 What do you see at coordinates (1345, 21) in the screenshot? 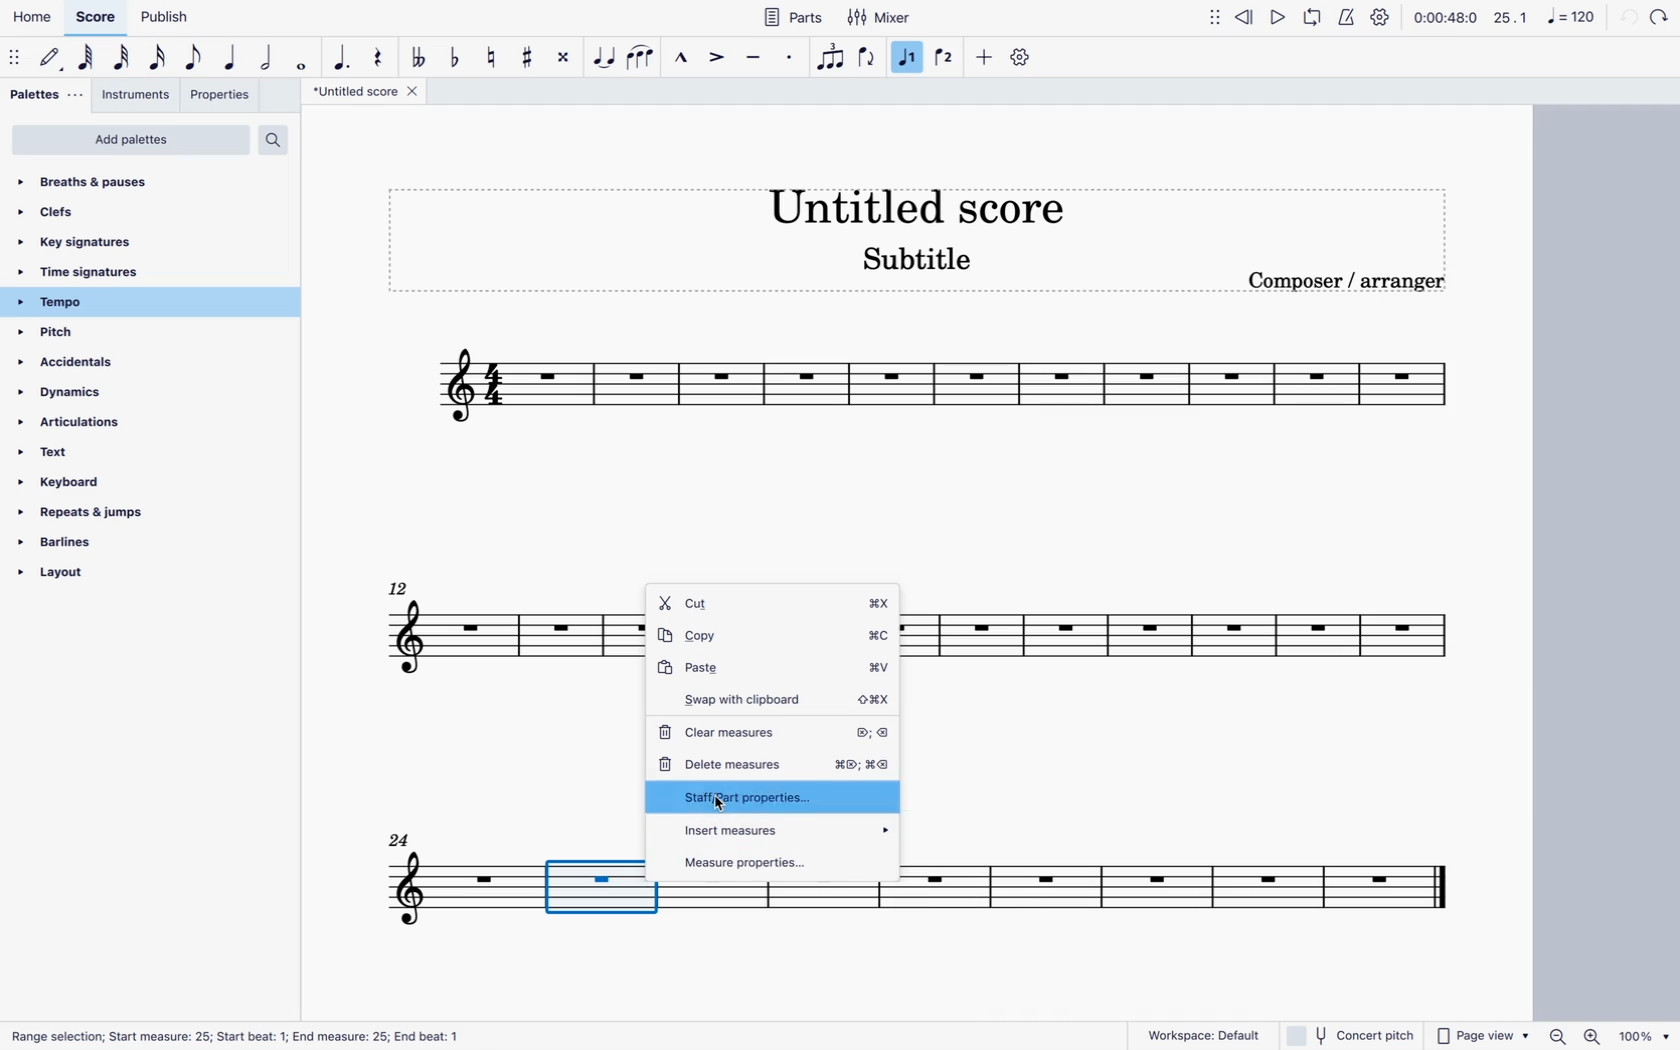
I see `metronome` at bounding box center [1345, 21].